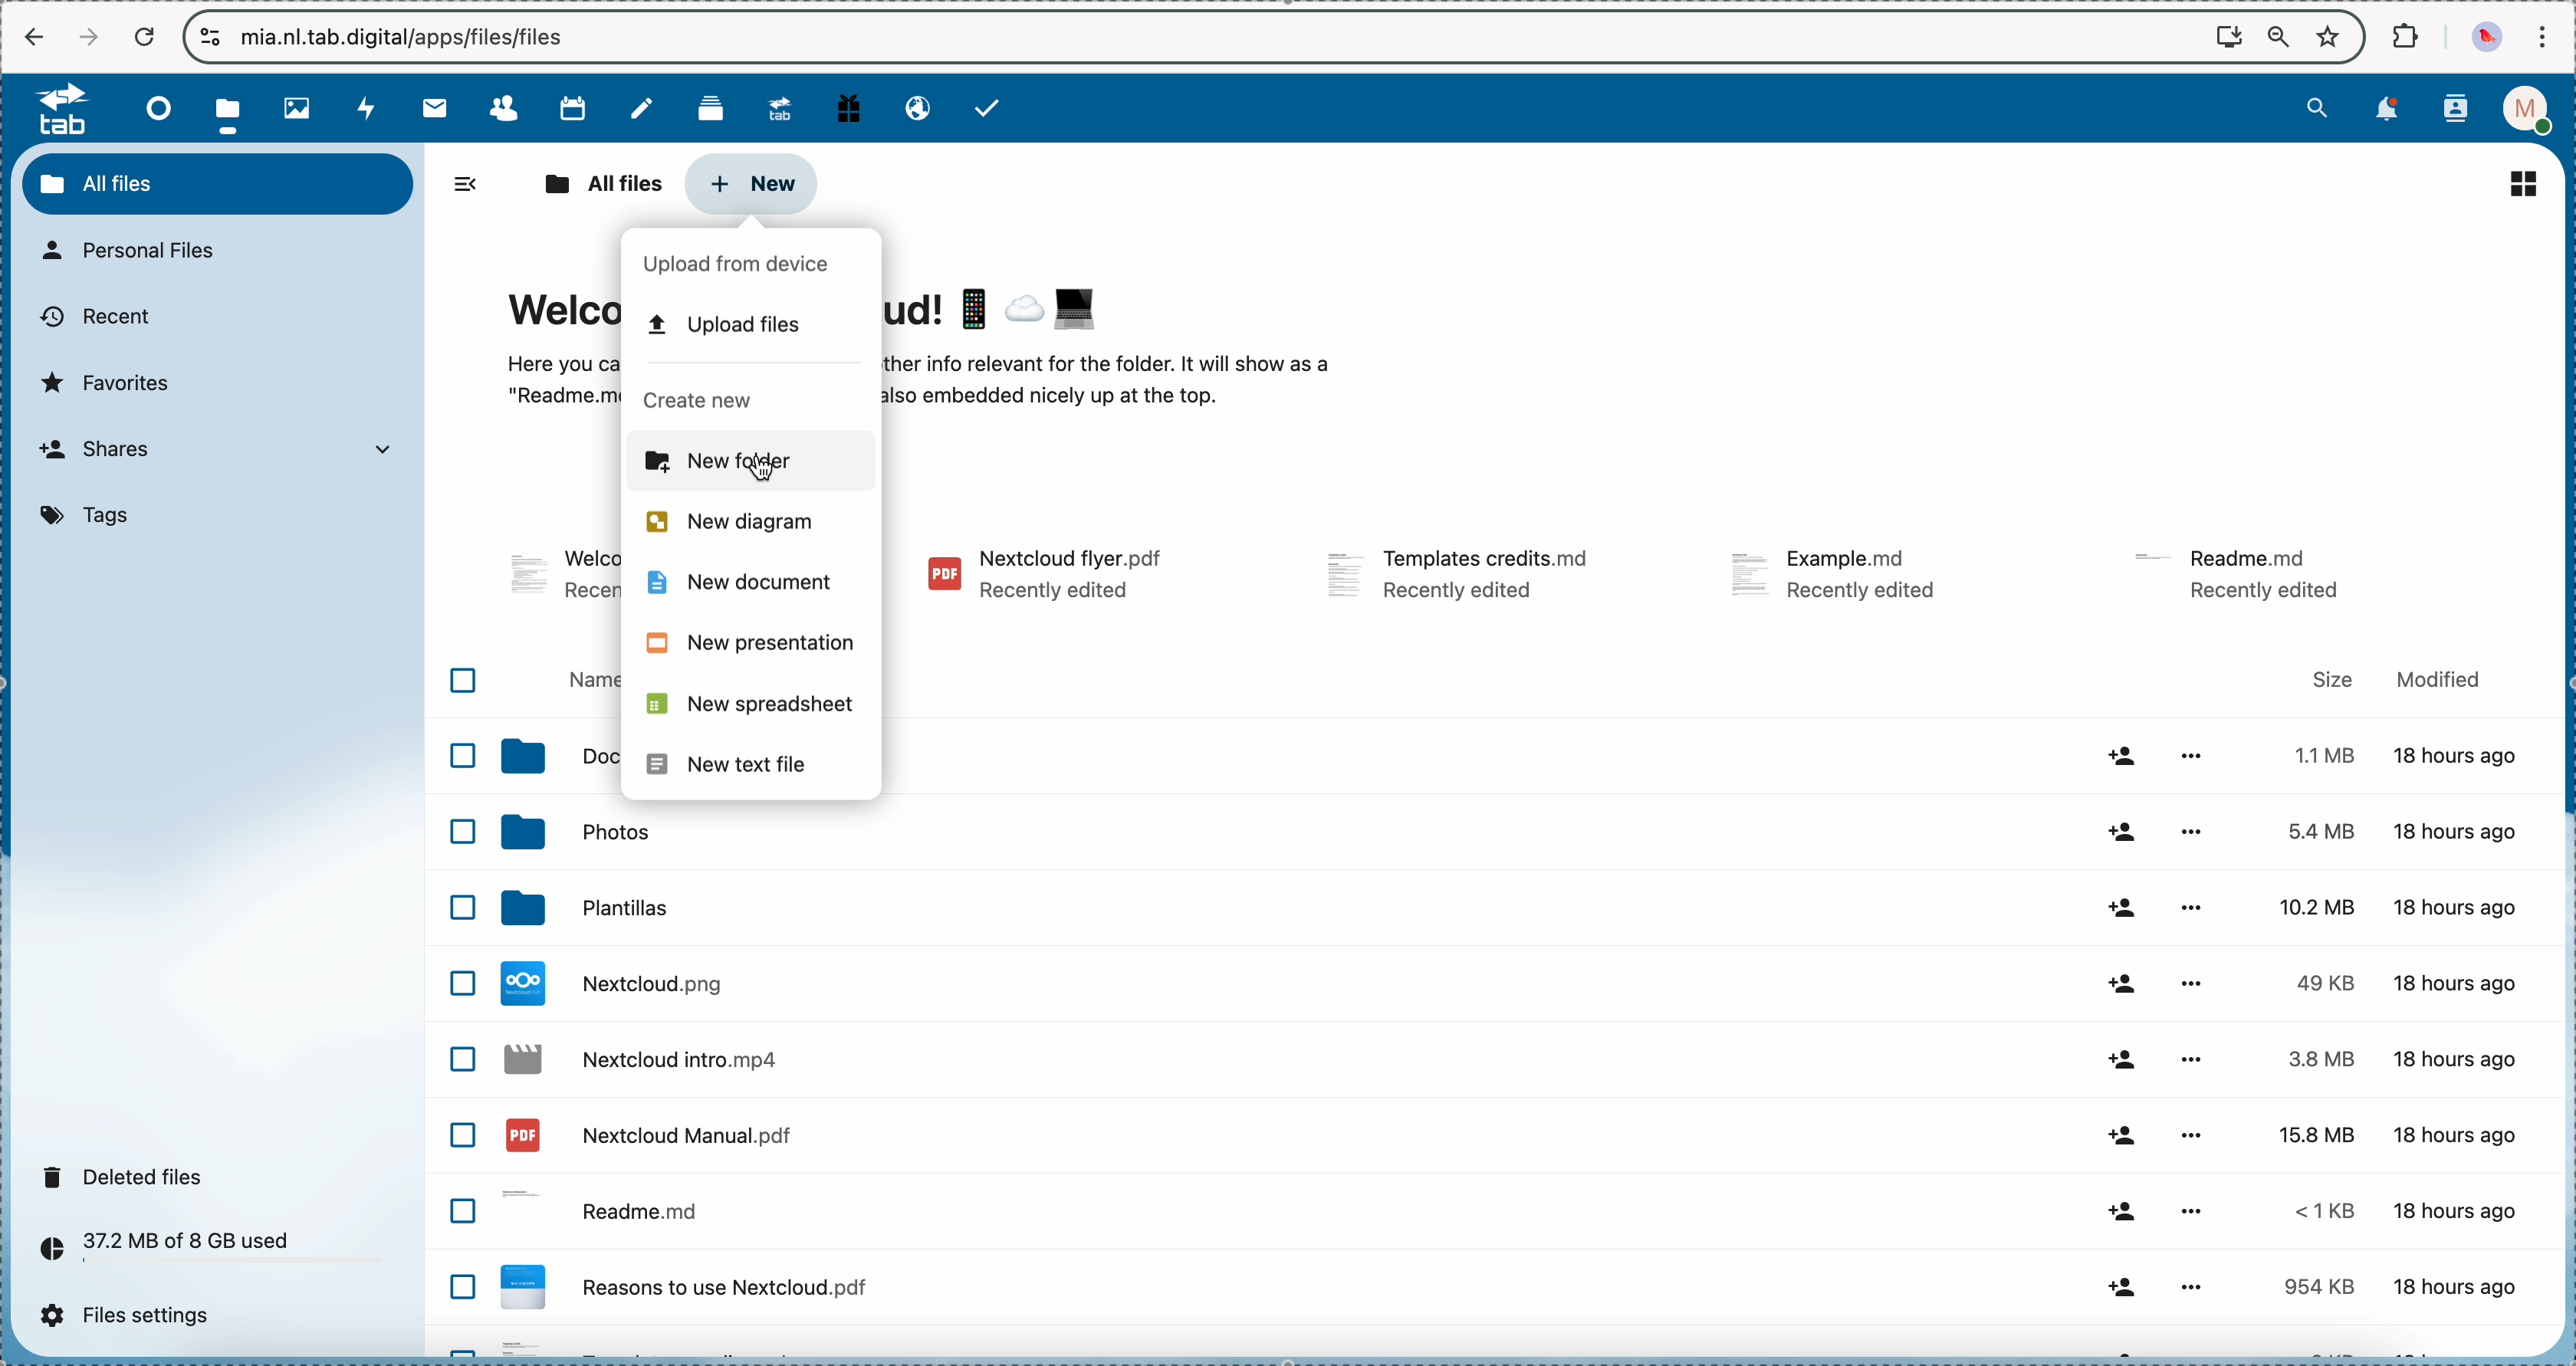  I want to click on file, so click(1281, 1137).